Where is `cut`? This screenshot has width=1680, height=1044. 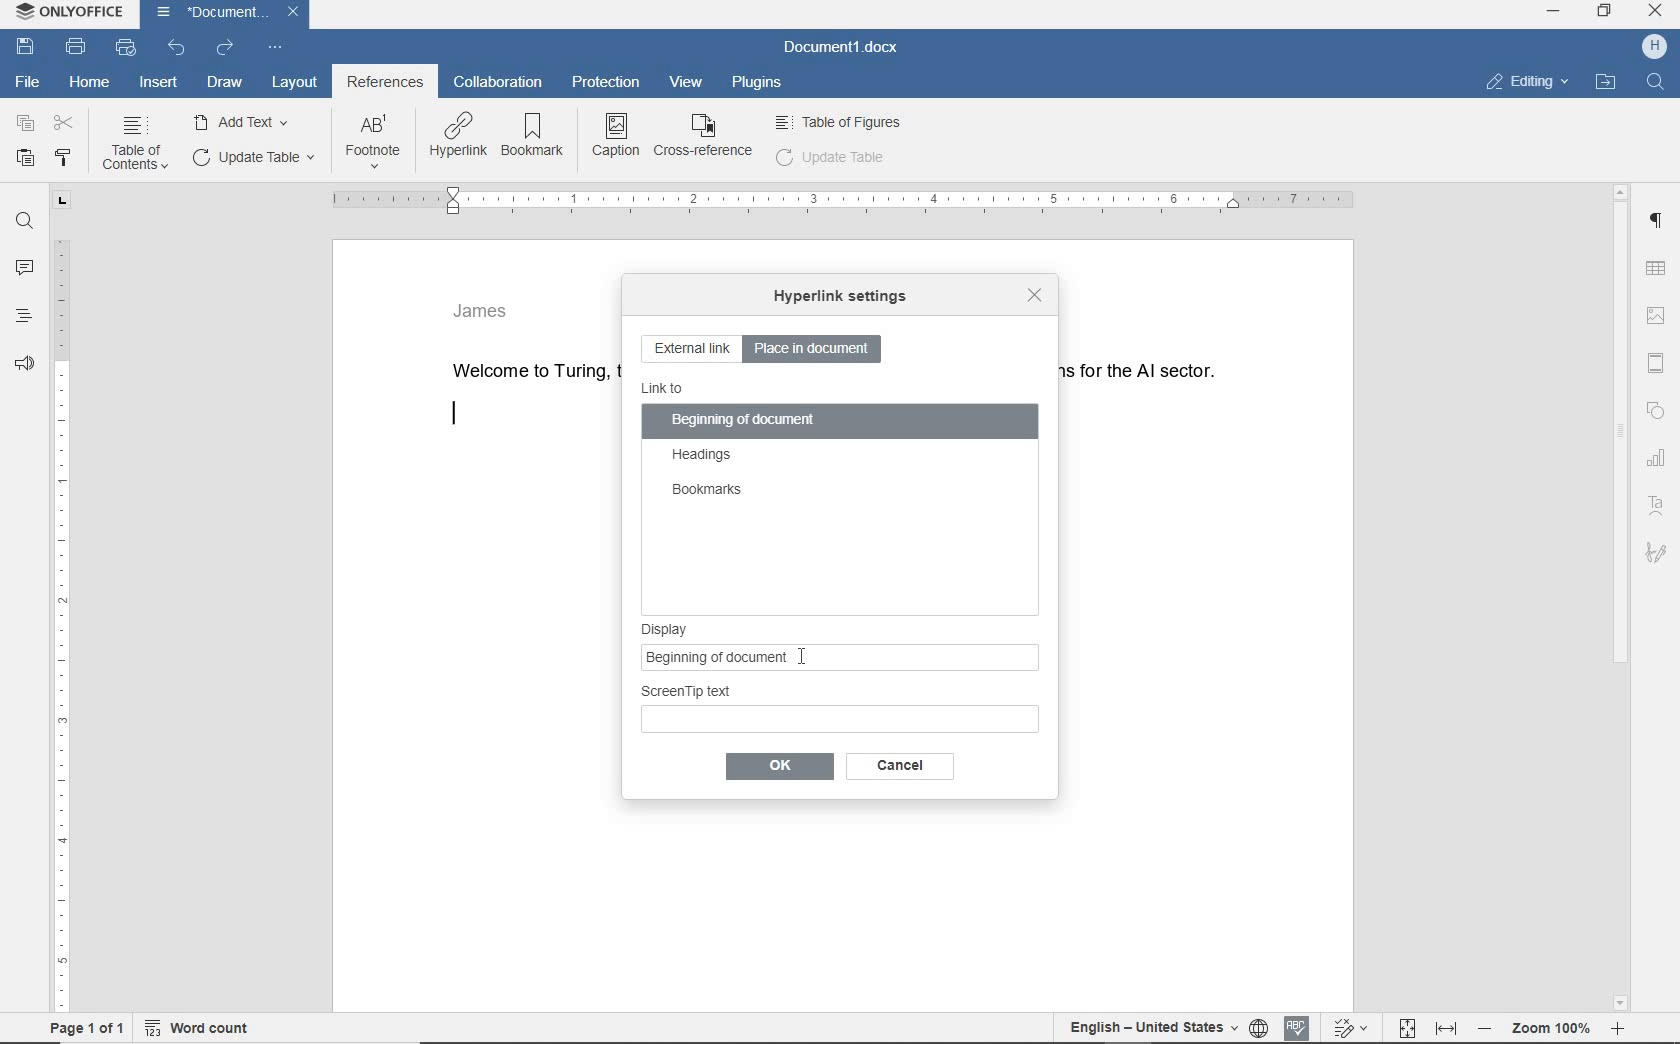
cut is located at coordinates (66, 124).